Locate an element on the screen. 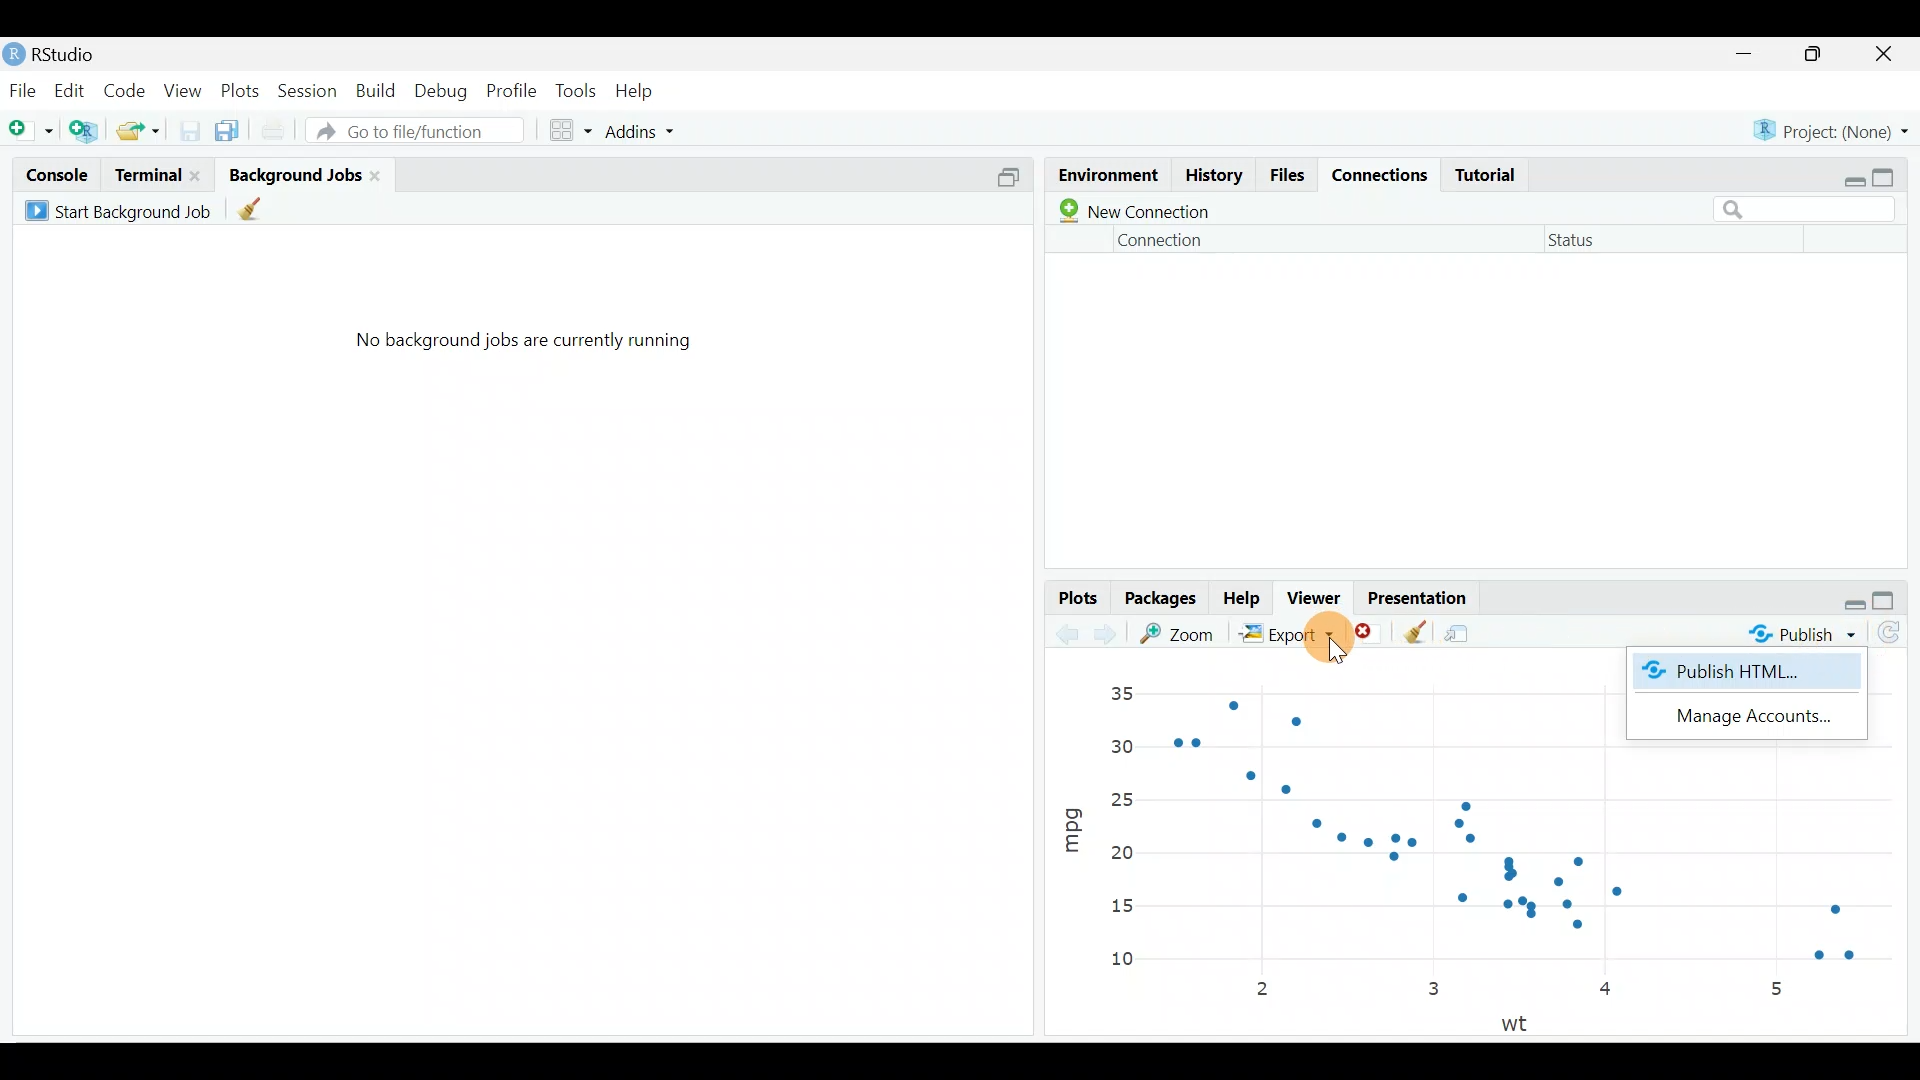 This screenshot has width=1920, height=1080. Profile is located at coordinates (514, 90).